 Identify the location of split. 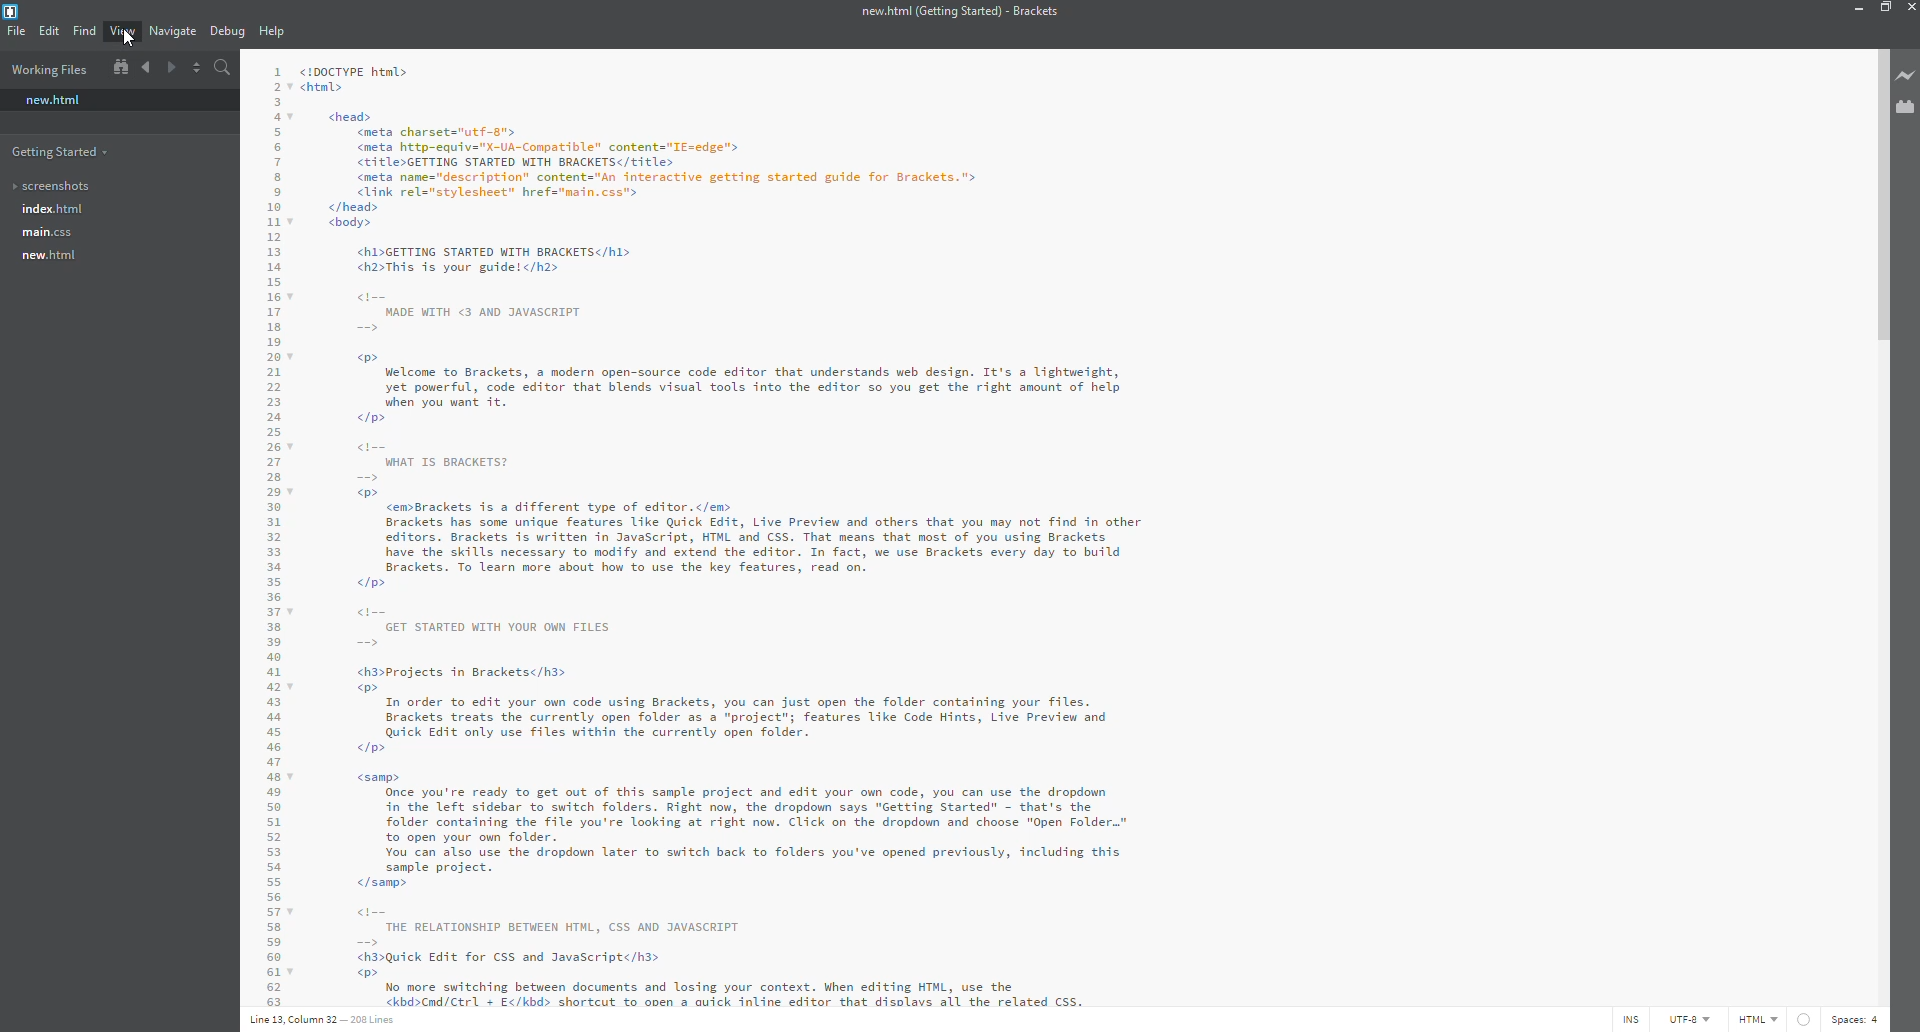
(195, 67).